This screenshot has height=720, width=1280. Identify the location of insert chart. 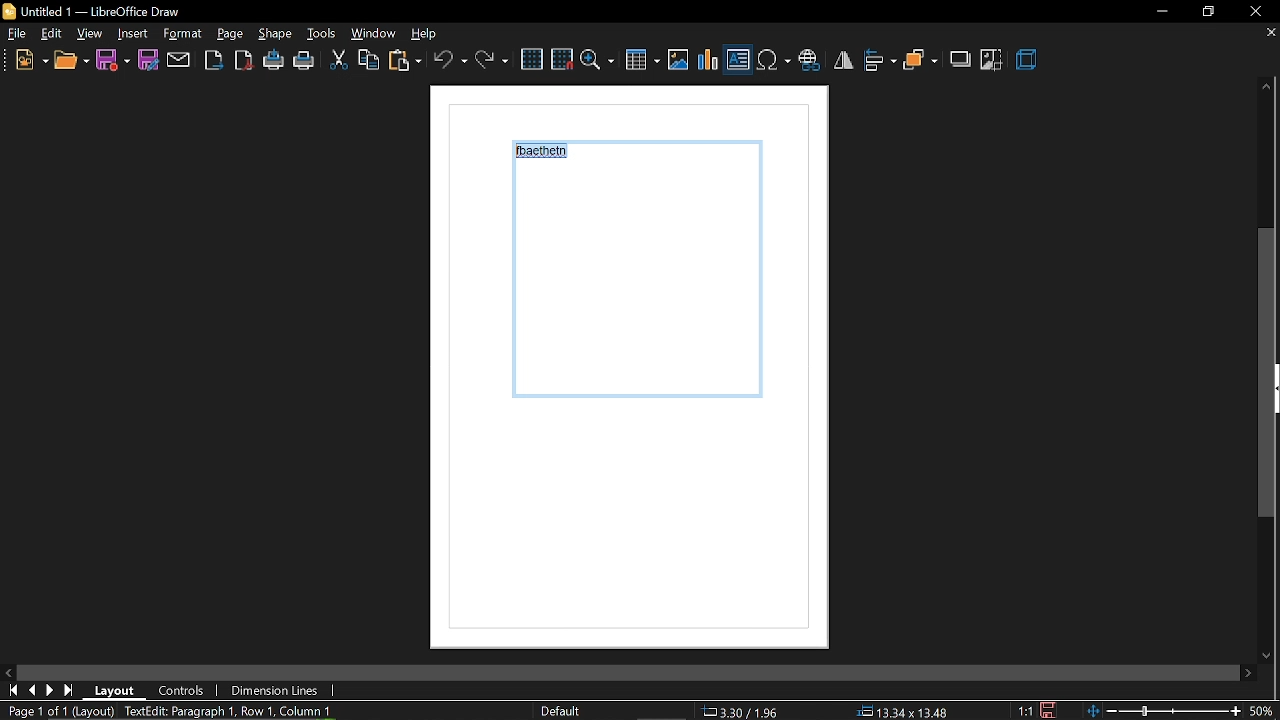
(709, 61).